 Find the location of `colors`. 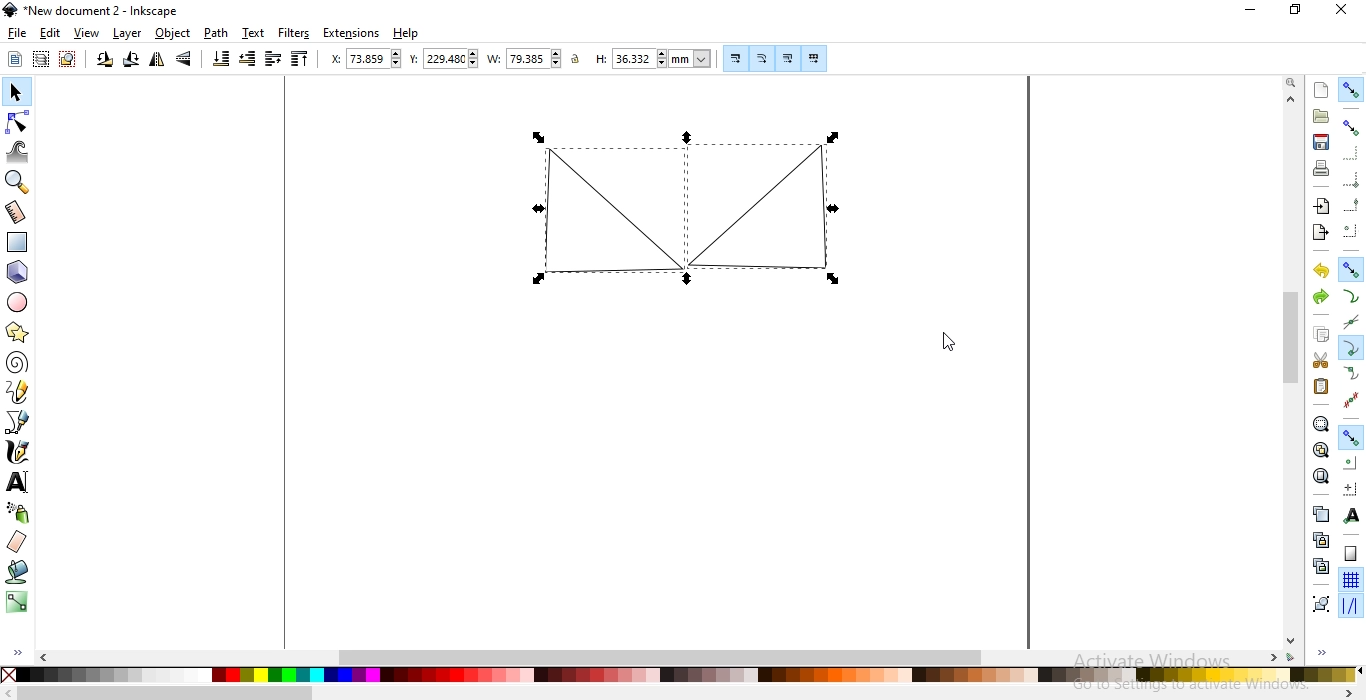

colors is located at coordinates (681, 676).